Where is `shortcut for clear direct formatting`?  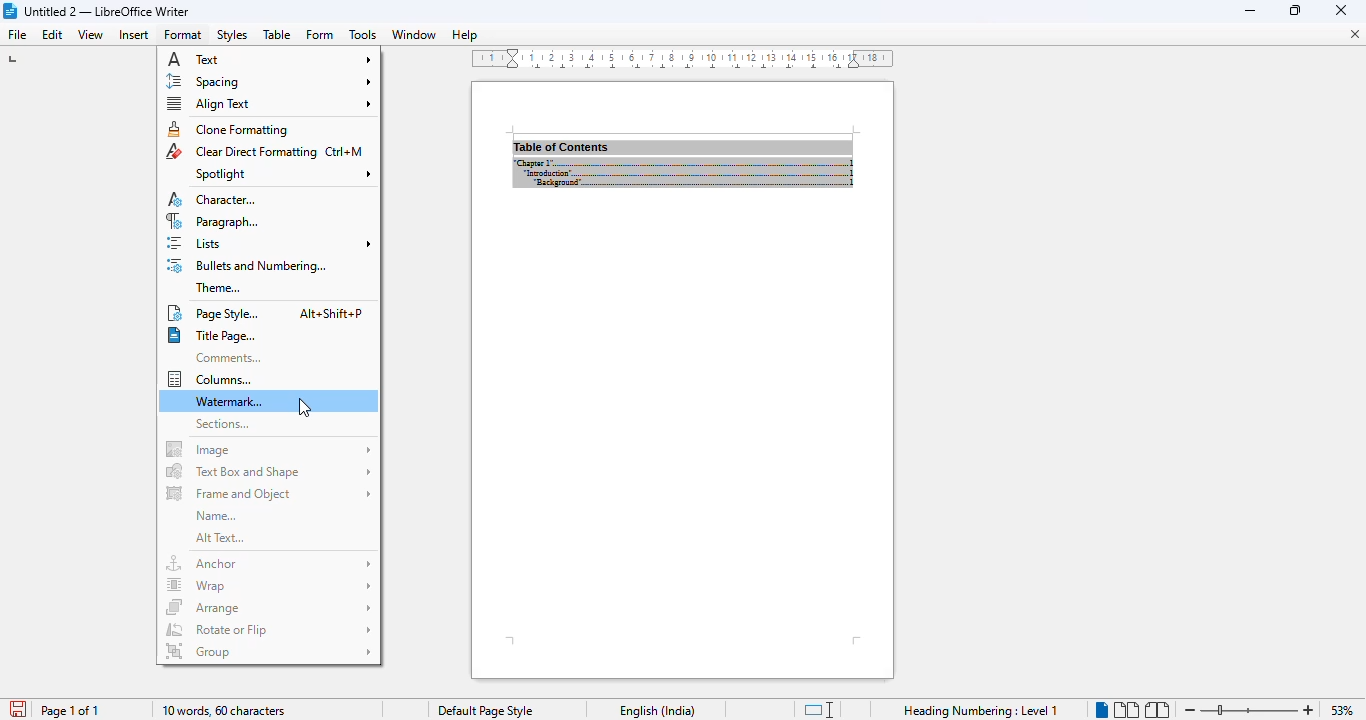 shortcut for clear direct formatting is located at coordinates (344, 151).